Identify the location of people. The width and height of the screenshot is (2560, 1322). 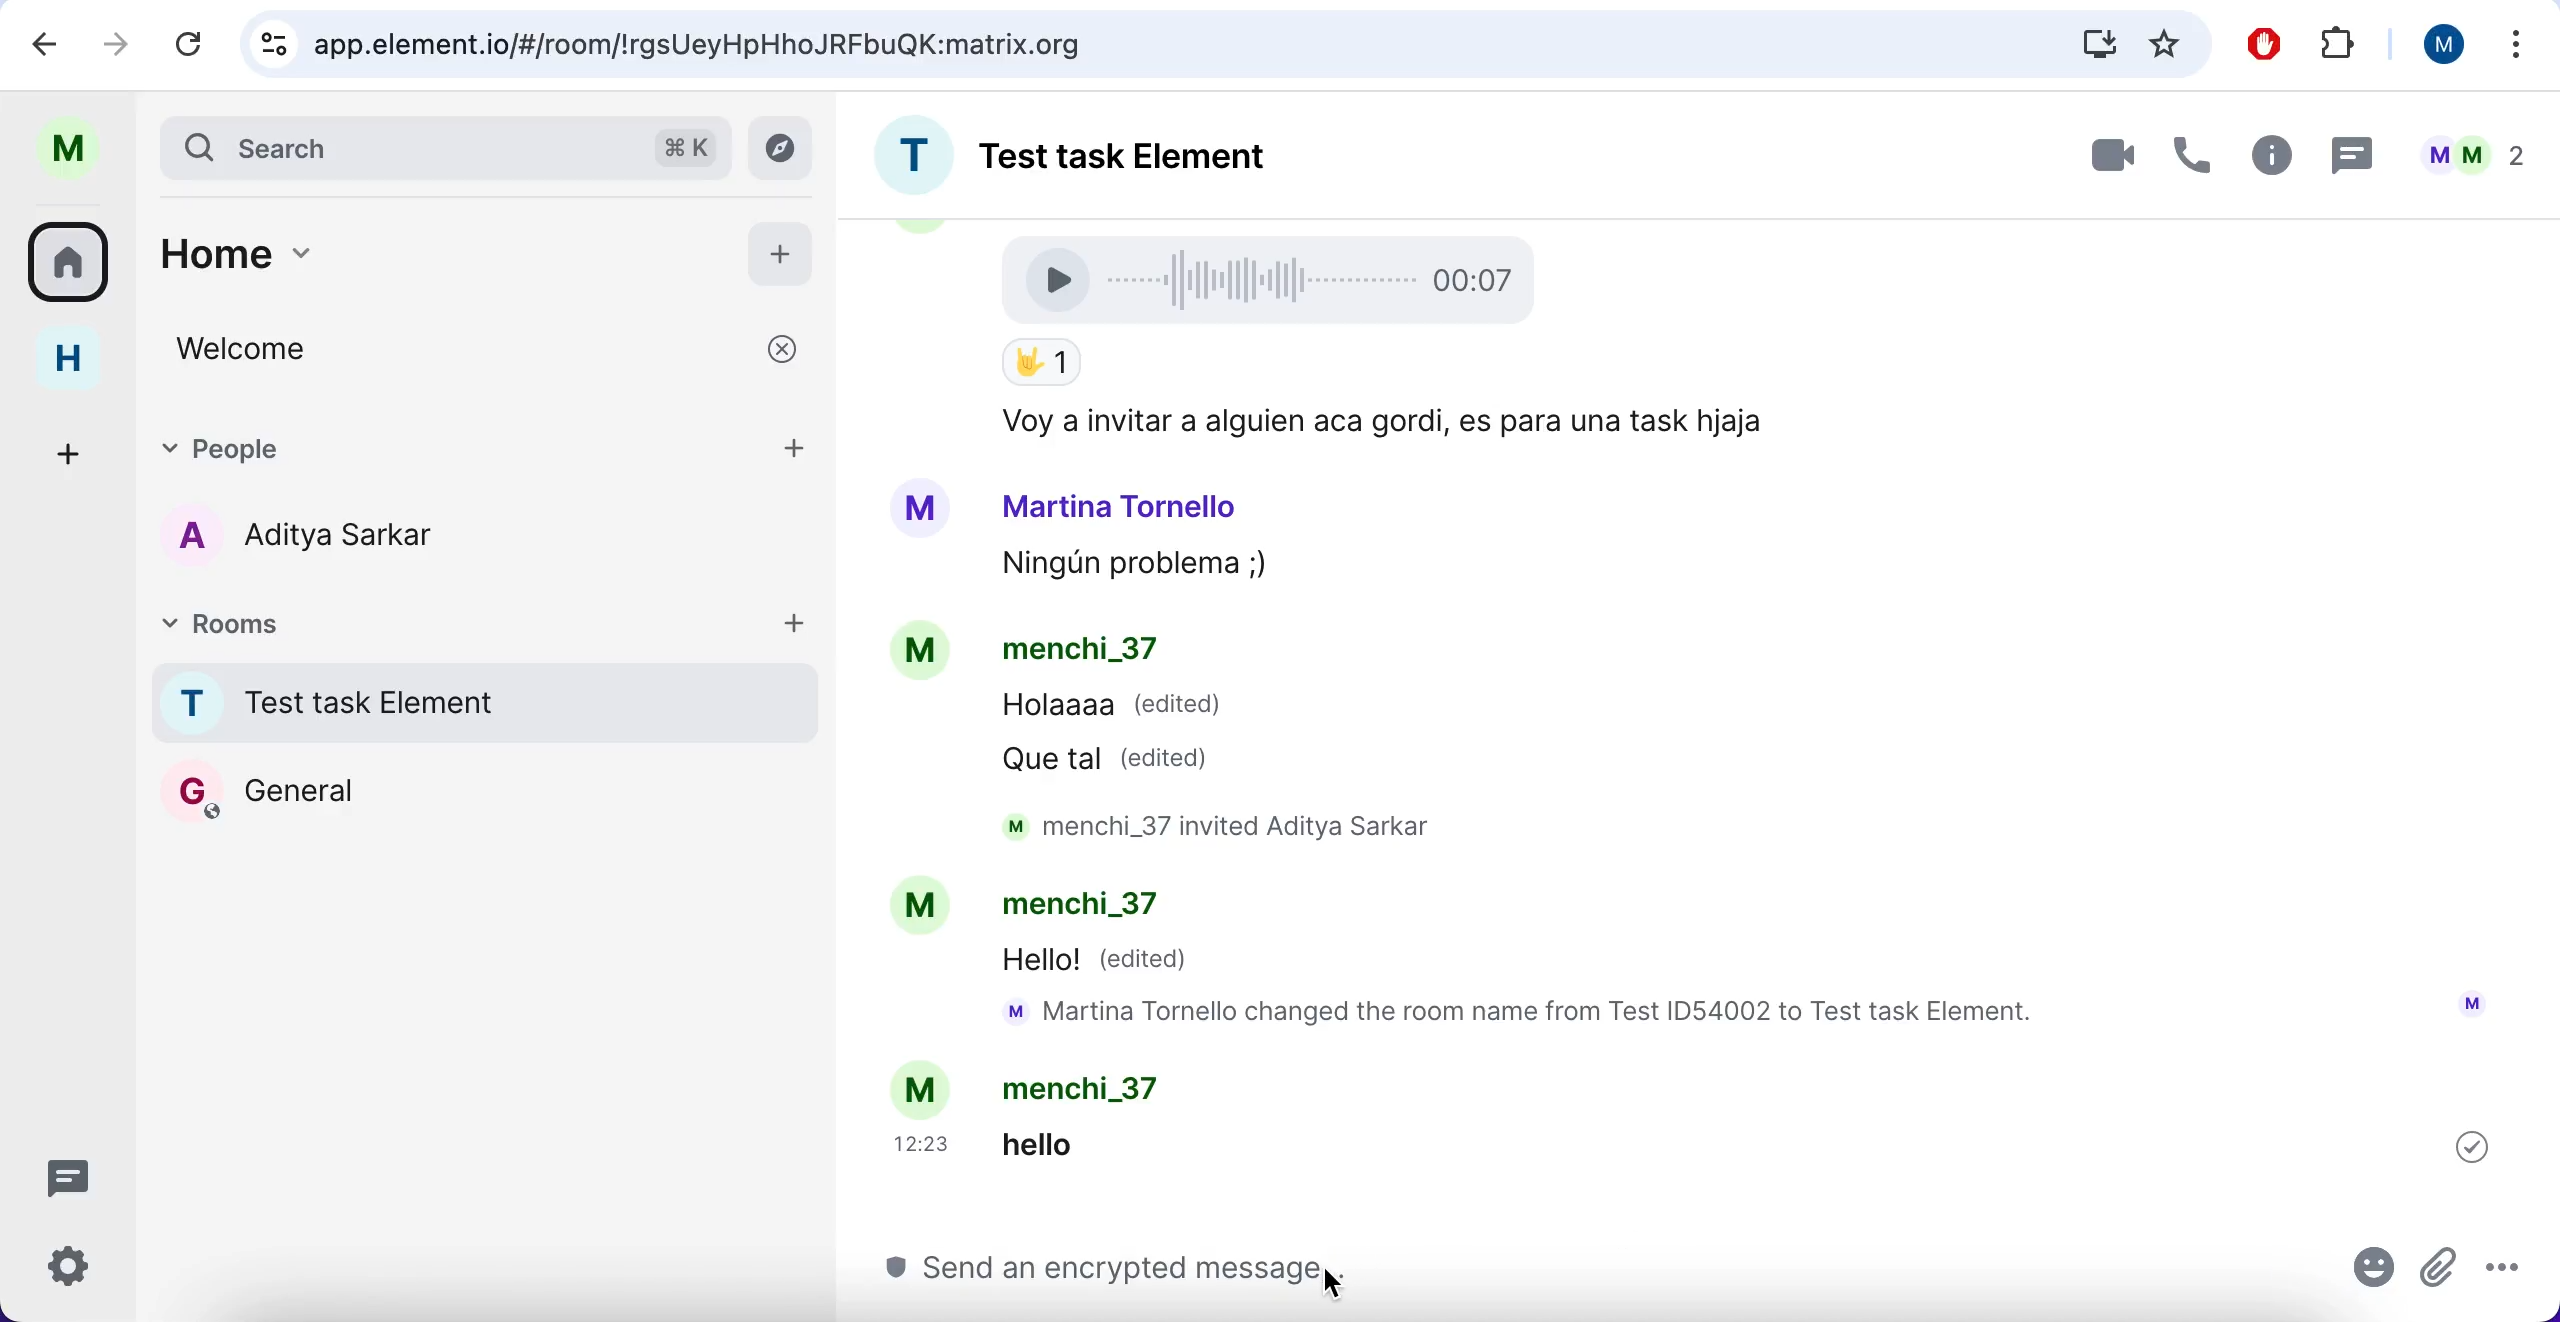
(427, 445).